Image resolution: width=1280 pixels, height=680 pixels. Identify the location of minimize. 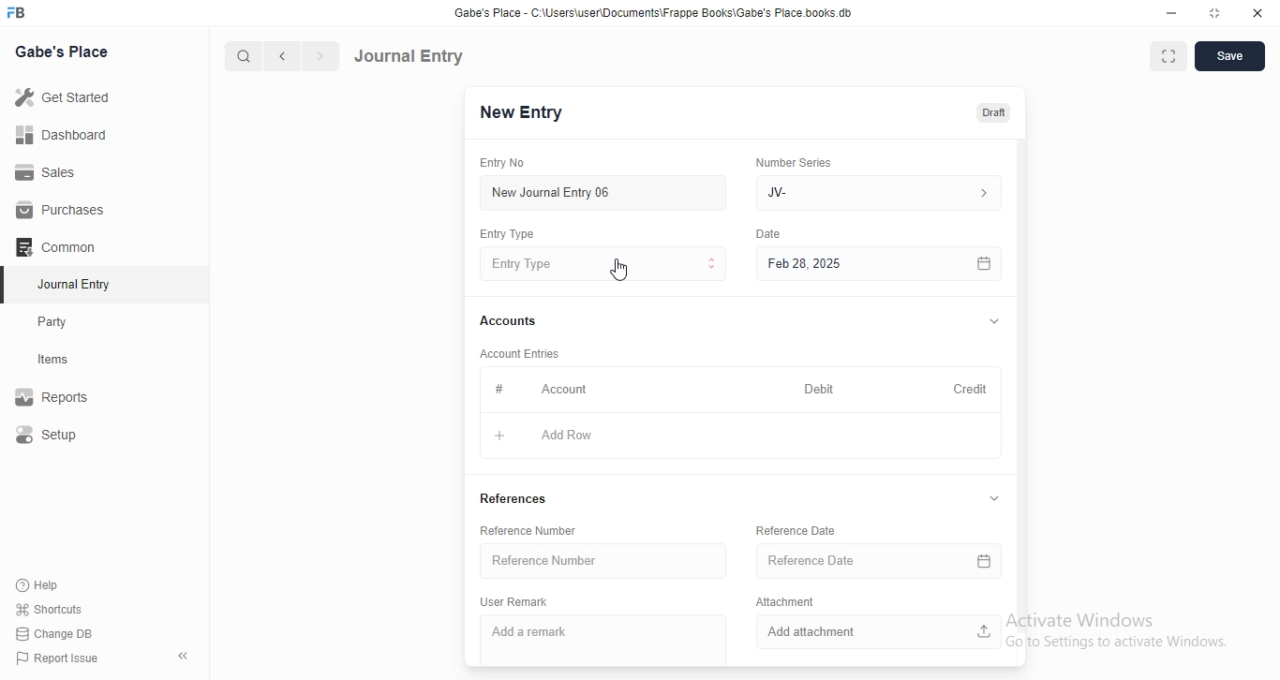
(1170, 16).